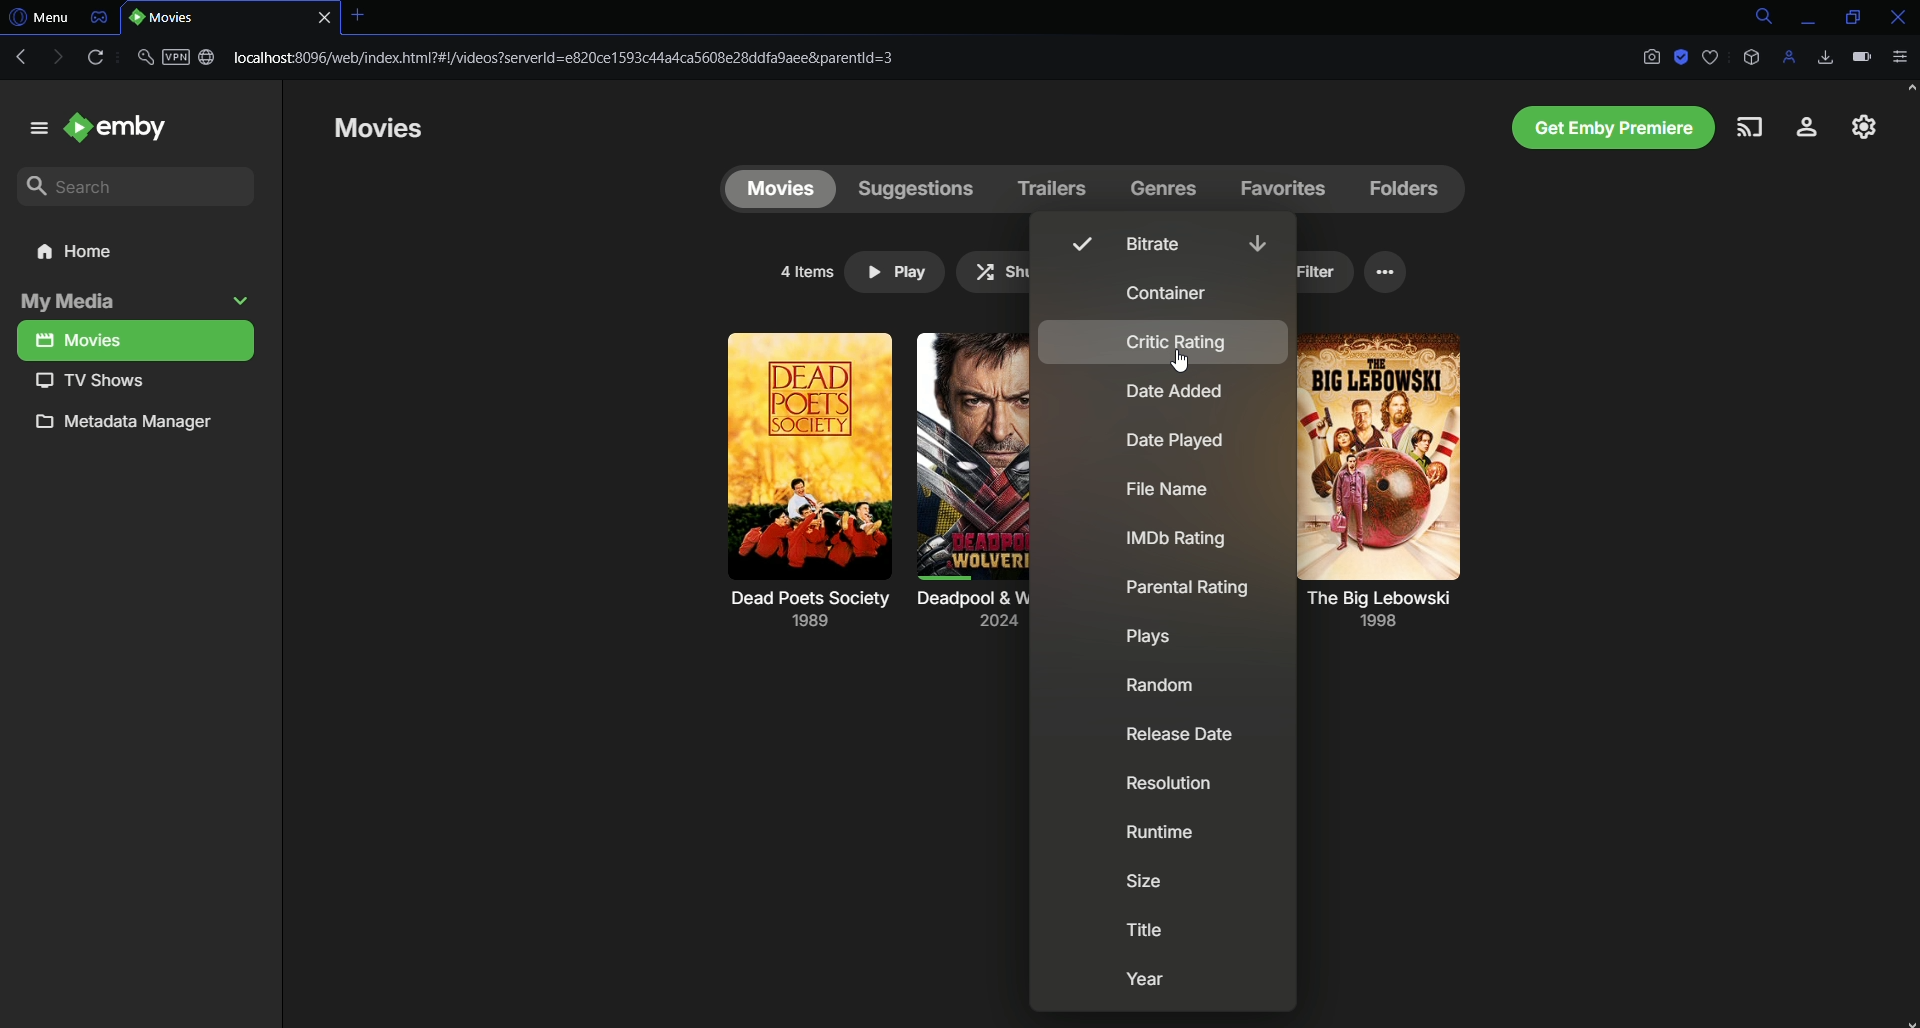  What do you see at coordinates (1278, 191) in the screenshot?
I see `Favorites` at bounding box center [1278, 191].